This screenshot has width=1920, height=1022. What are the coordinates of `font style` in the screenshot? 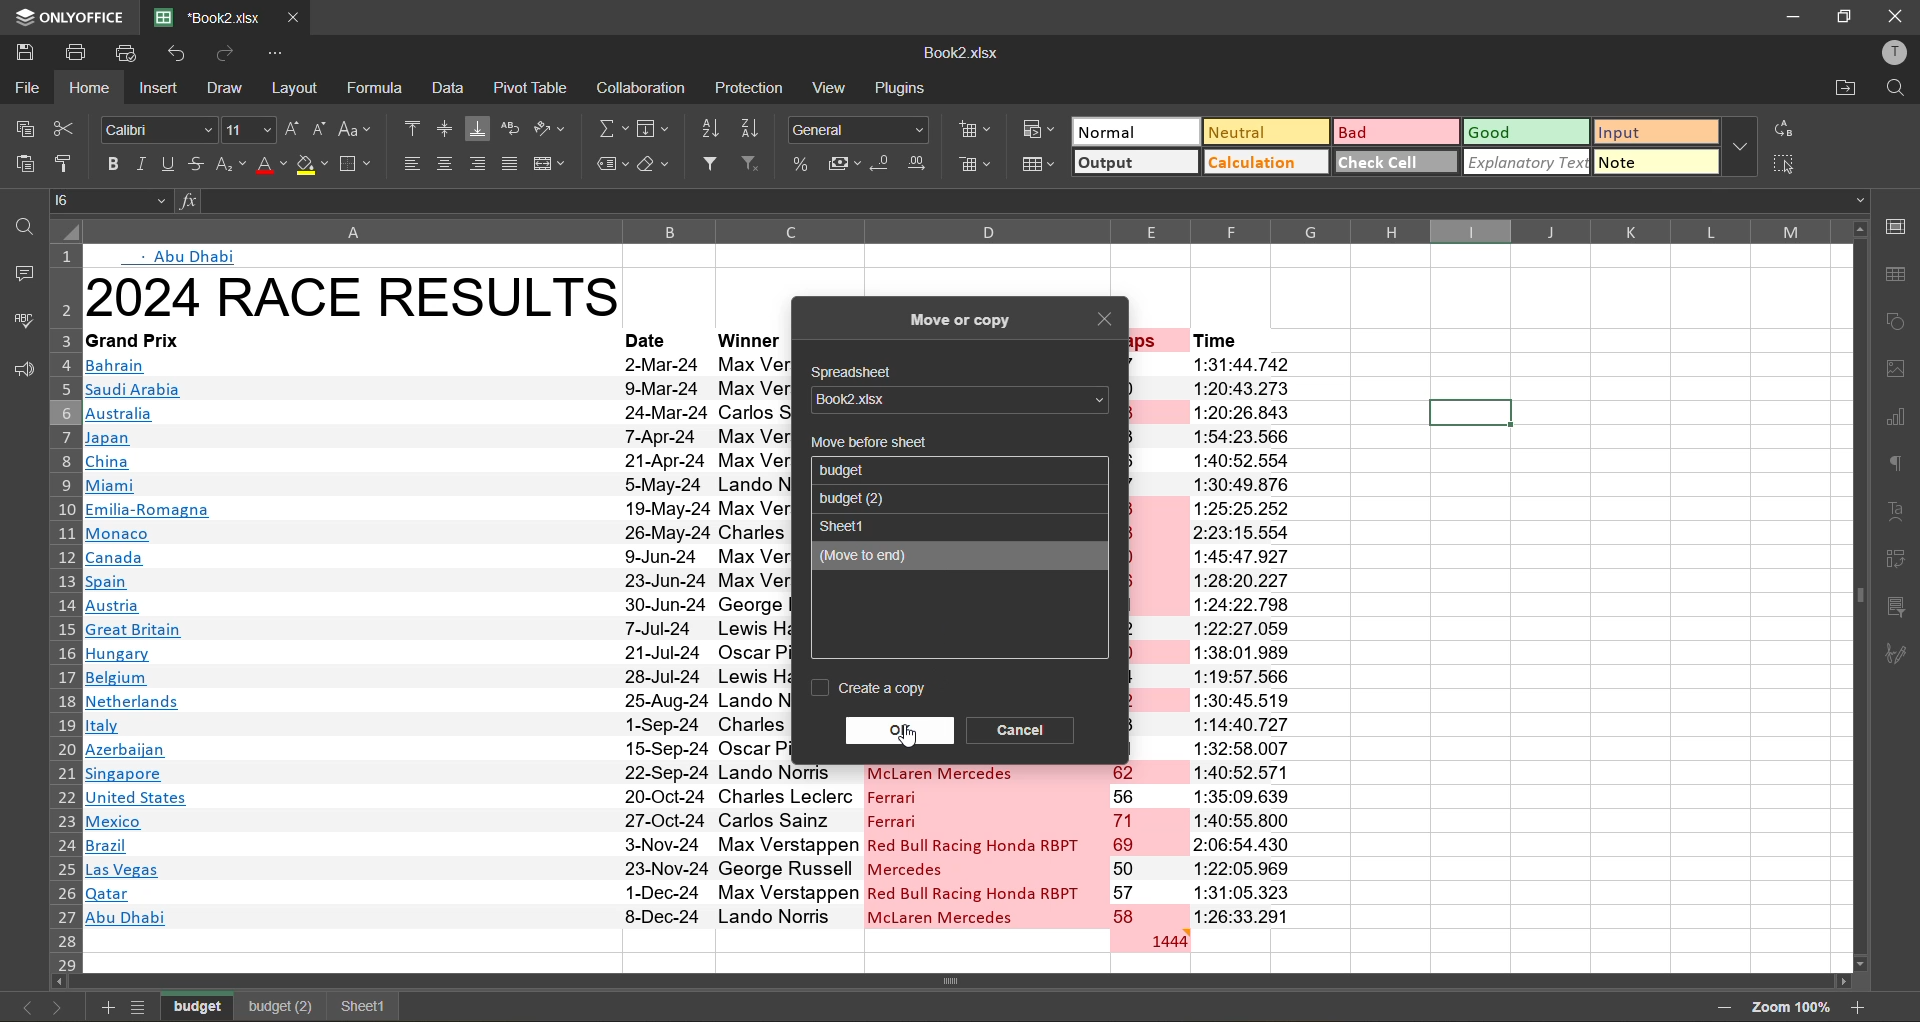 It's located at (160, 131).